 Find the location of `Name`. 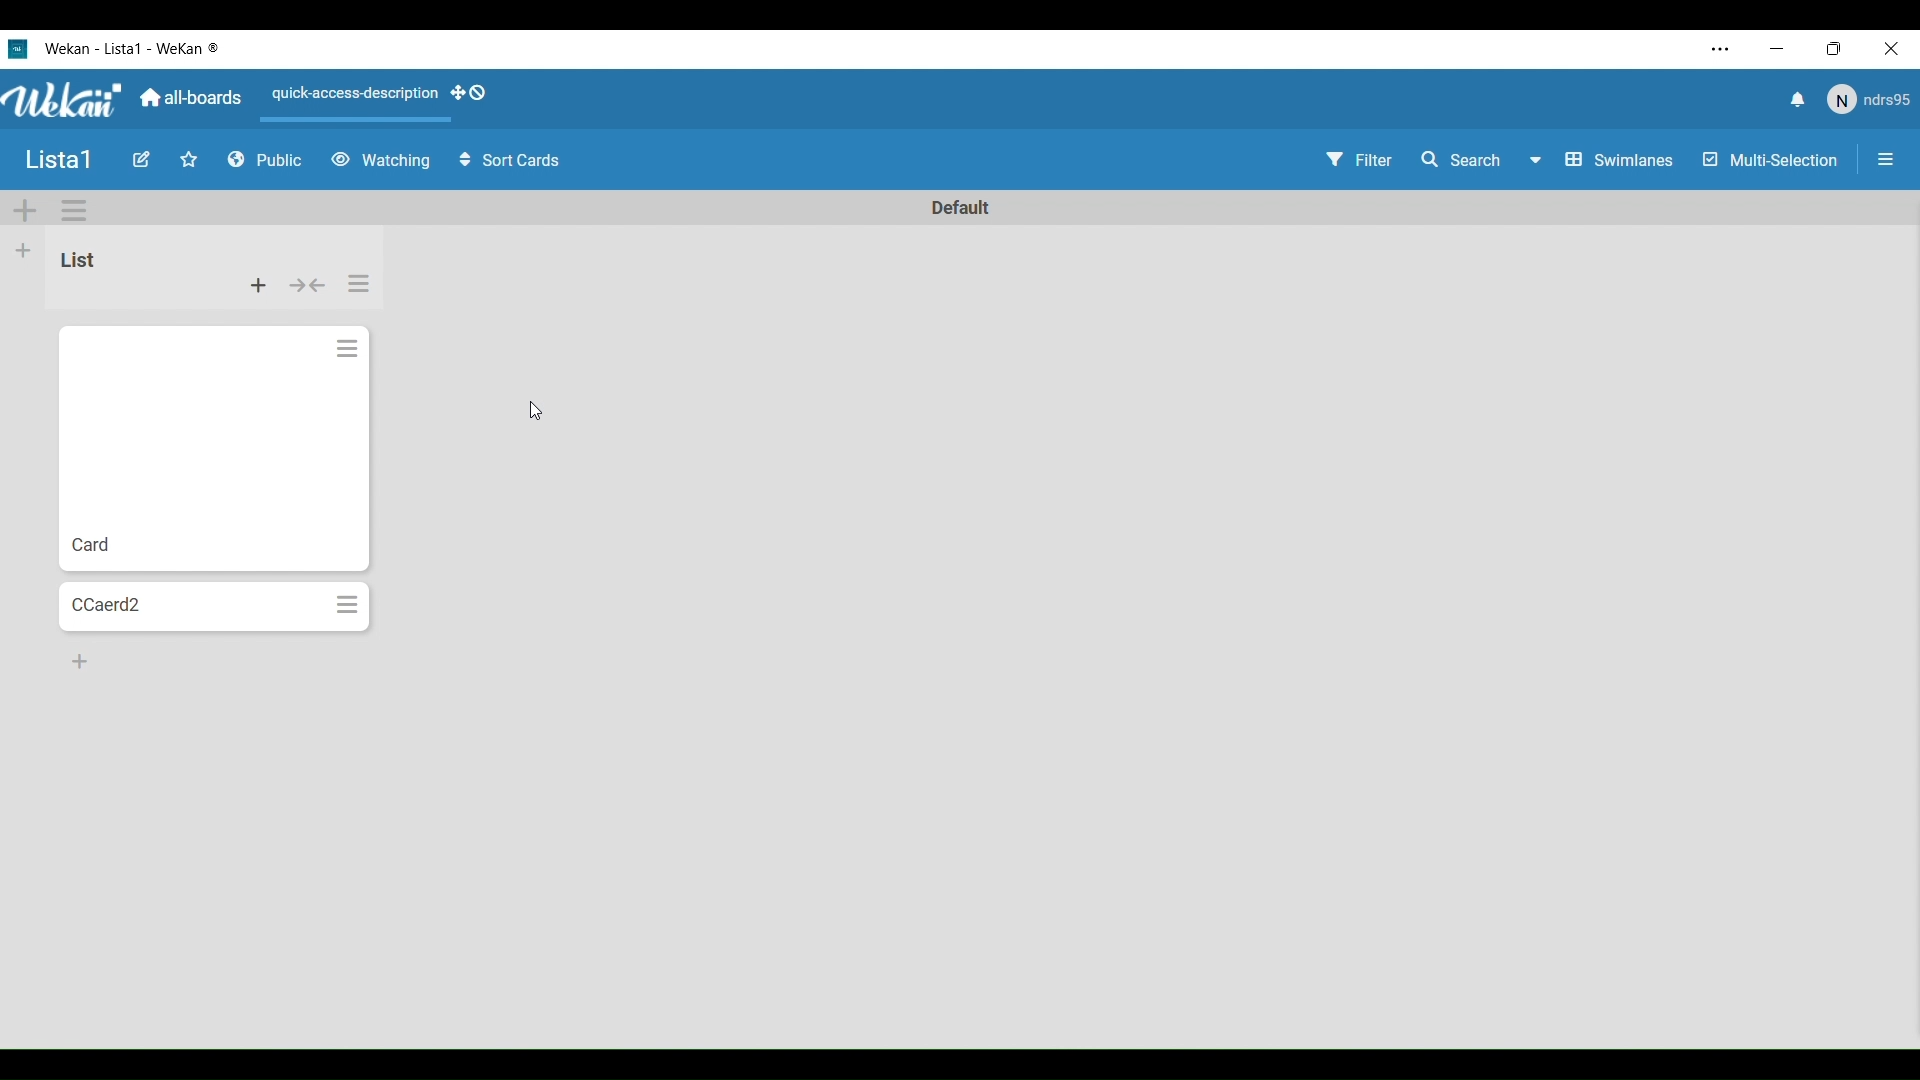

Name is located at coordinates (59, 161).